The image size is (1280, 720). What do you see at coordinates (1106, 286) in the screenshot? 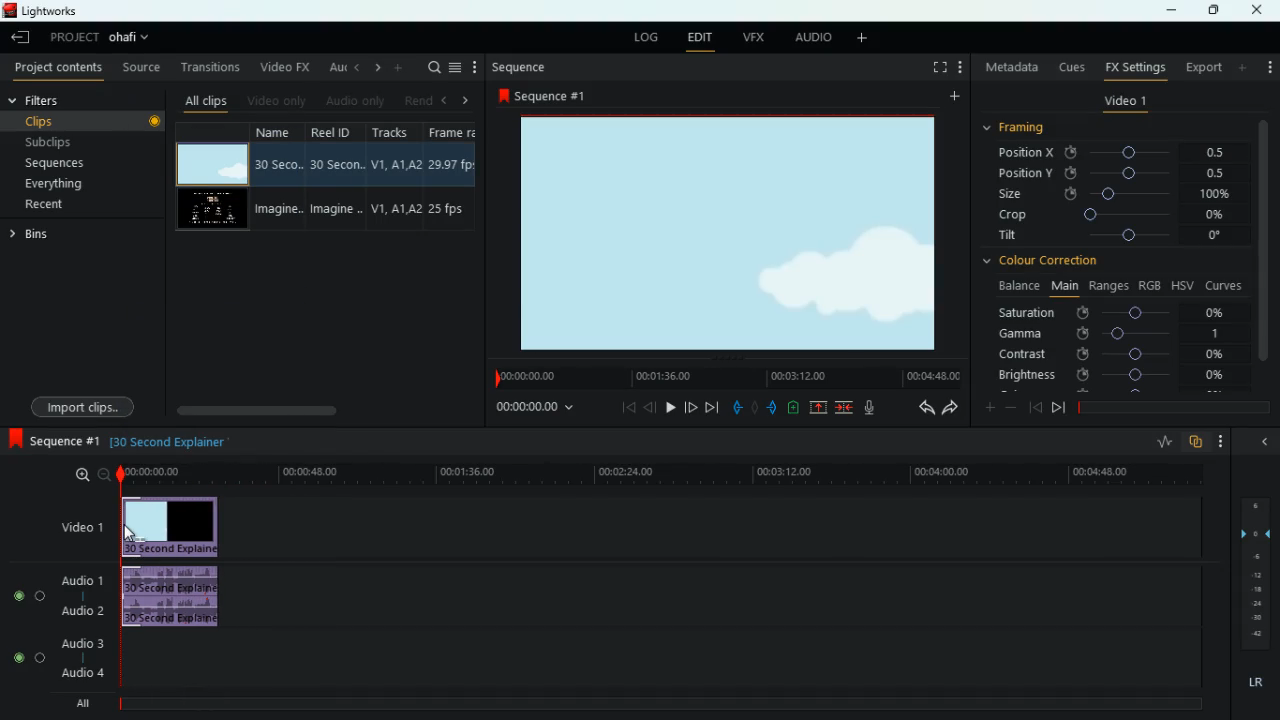
I see `ranges` at bounding box center [1106, 286].